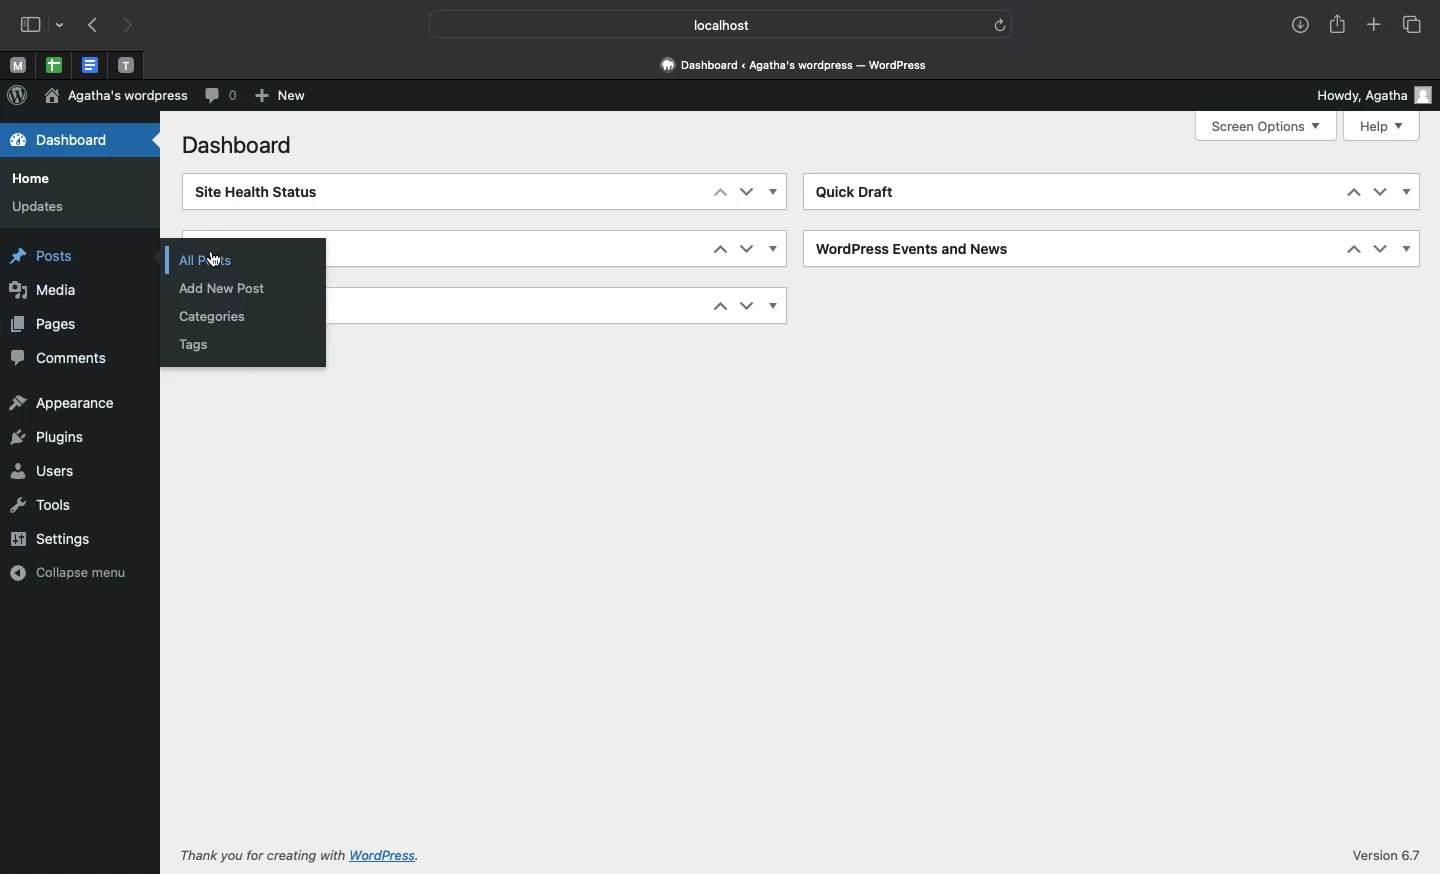 This screenshot has width=1440, height=874. What do you see at coordinates (1355, 249) in the screenshot?
I see `Up` at bounding box center [1355, 249].